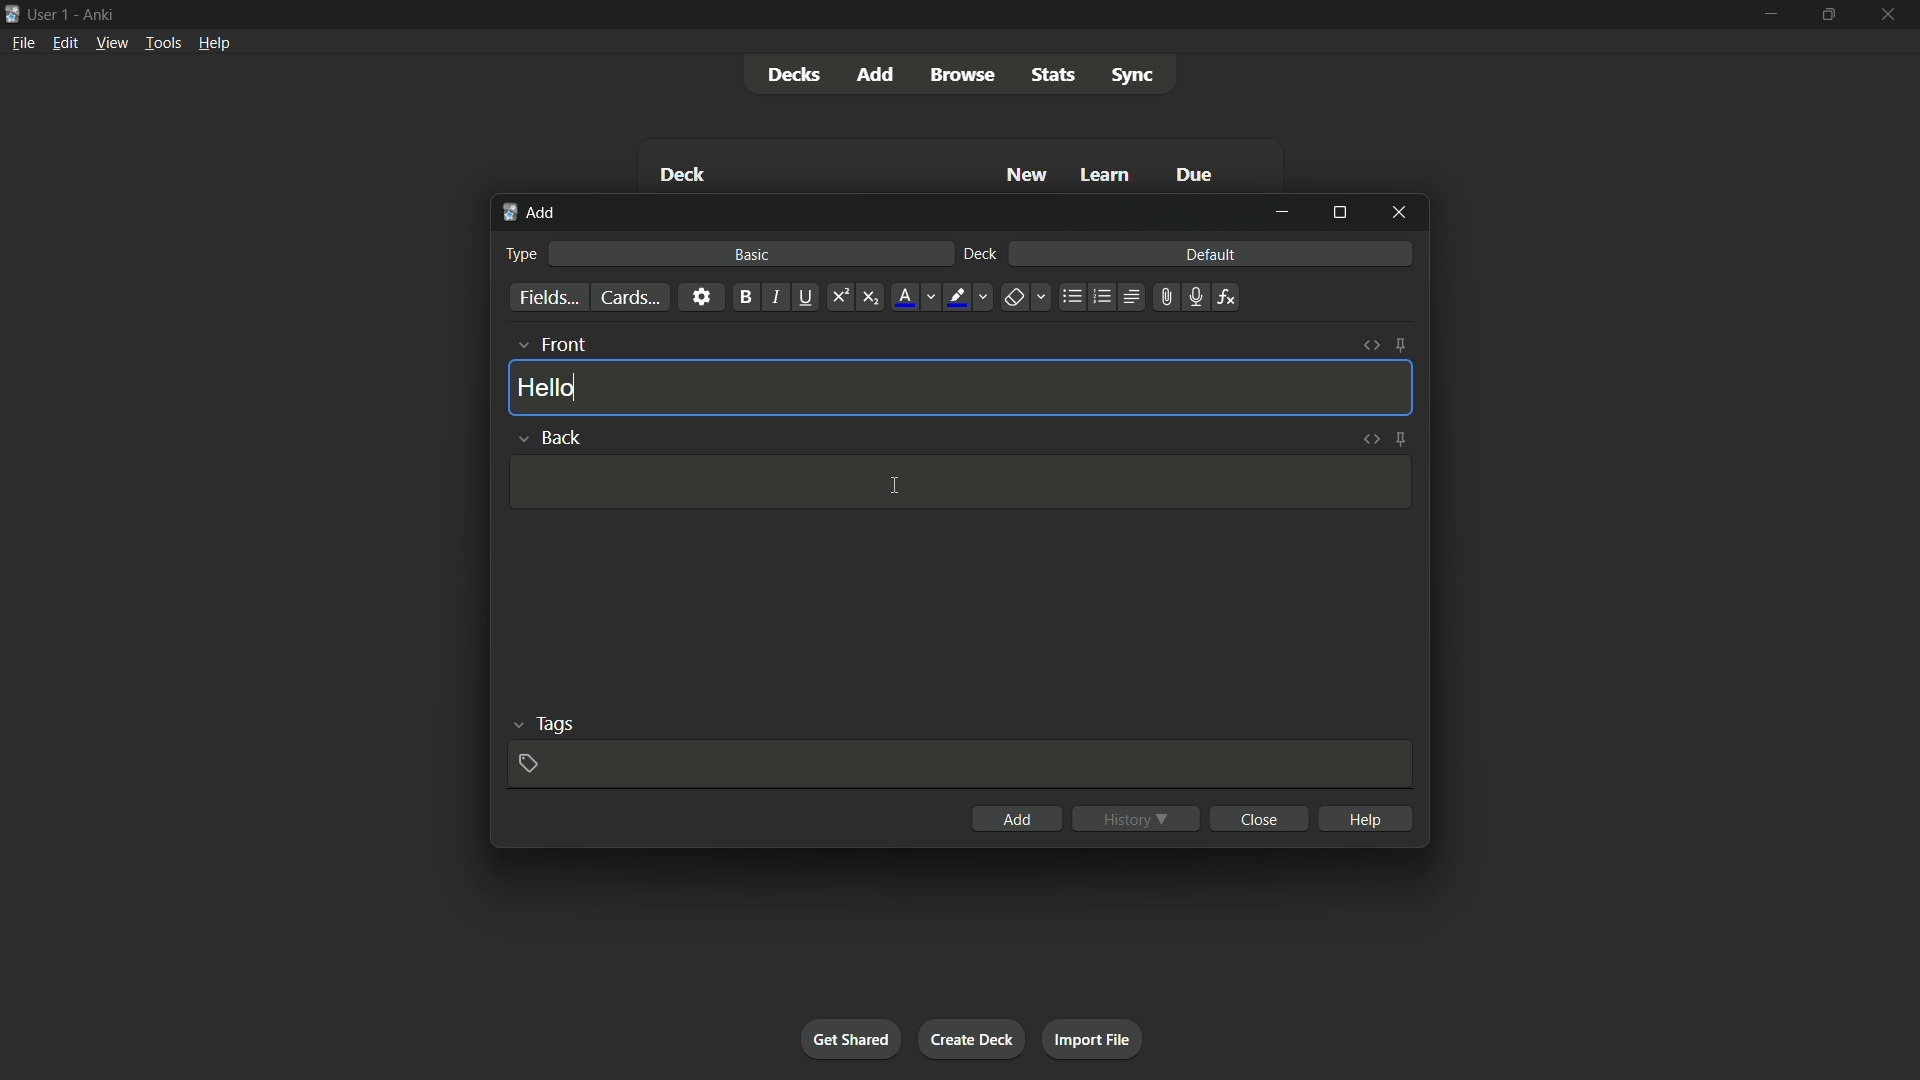 This screenshot has width=1920, height=1080. Describe the element at coordinates (870, 297) in the screenshot. I see `subscript` at that location.